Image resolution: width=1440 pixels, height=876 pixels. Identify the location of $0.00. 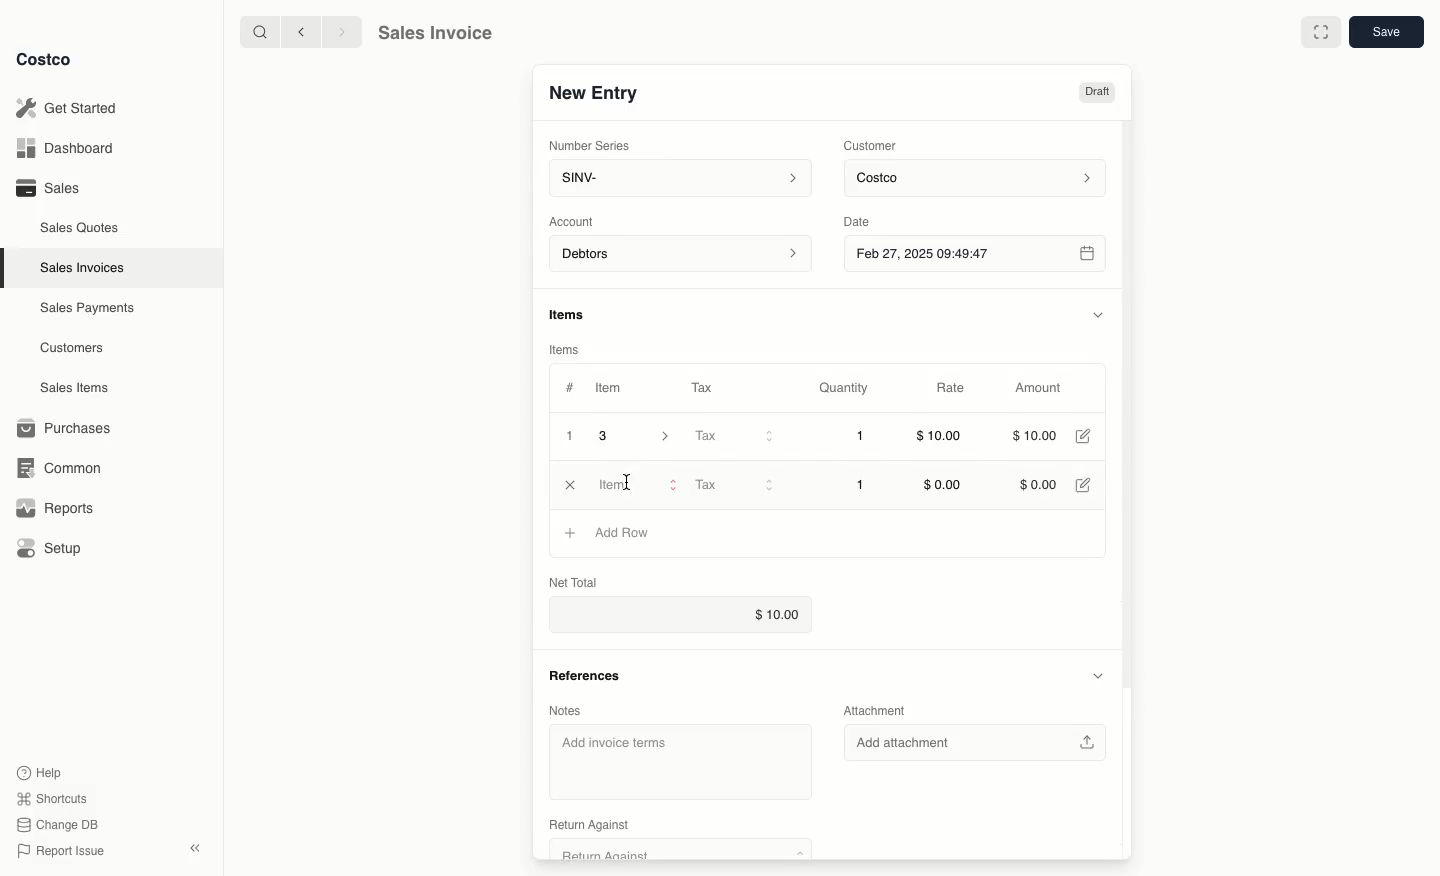
(1038, 486).